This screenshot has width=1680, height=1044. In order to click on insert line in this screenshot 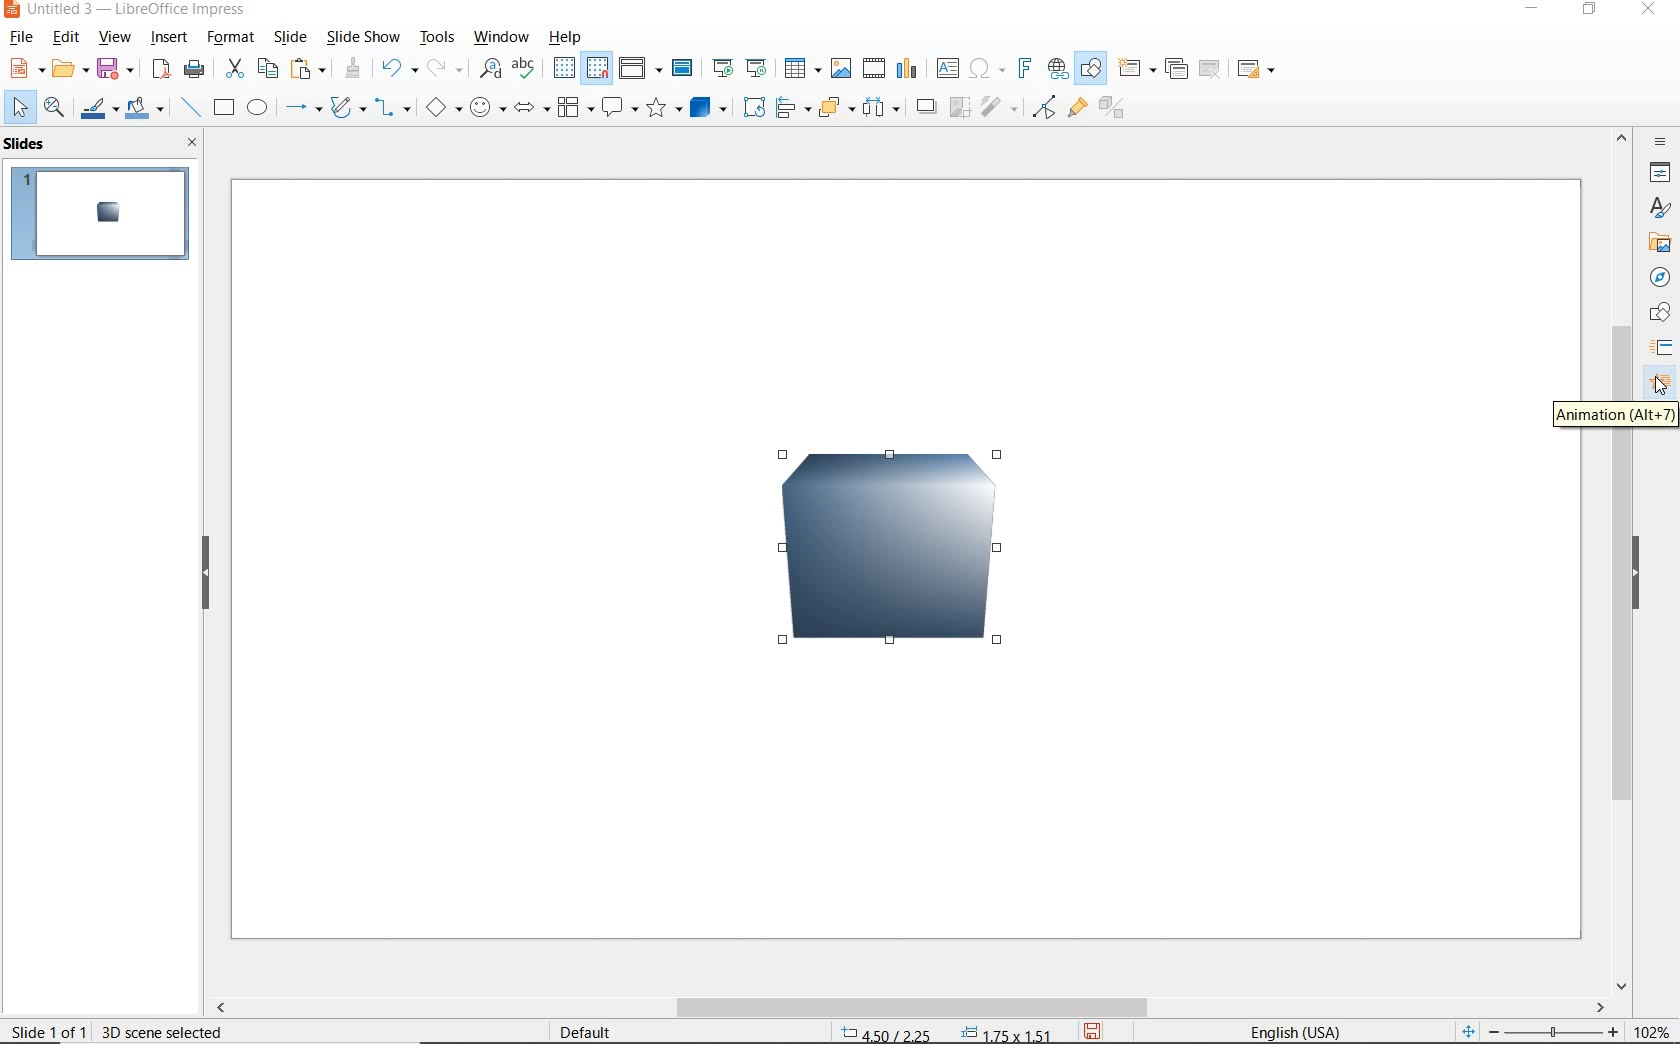, I will do `click(191, 108)`.